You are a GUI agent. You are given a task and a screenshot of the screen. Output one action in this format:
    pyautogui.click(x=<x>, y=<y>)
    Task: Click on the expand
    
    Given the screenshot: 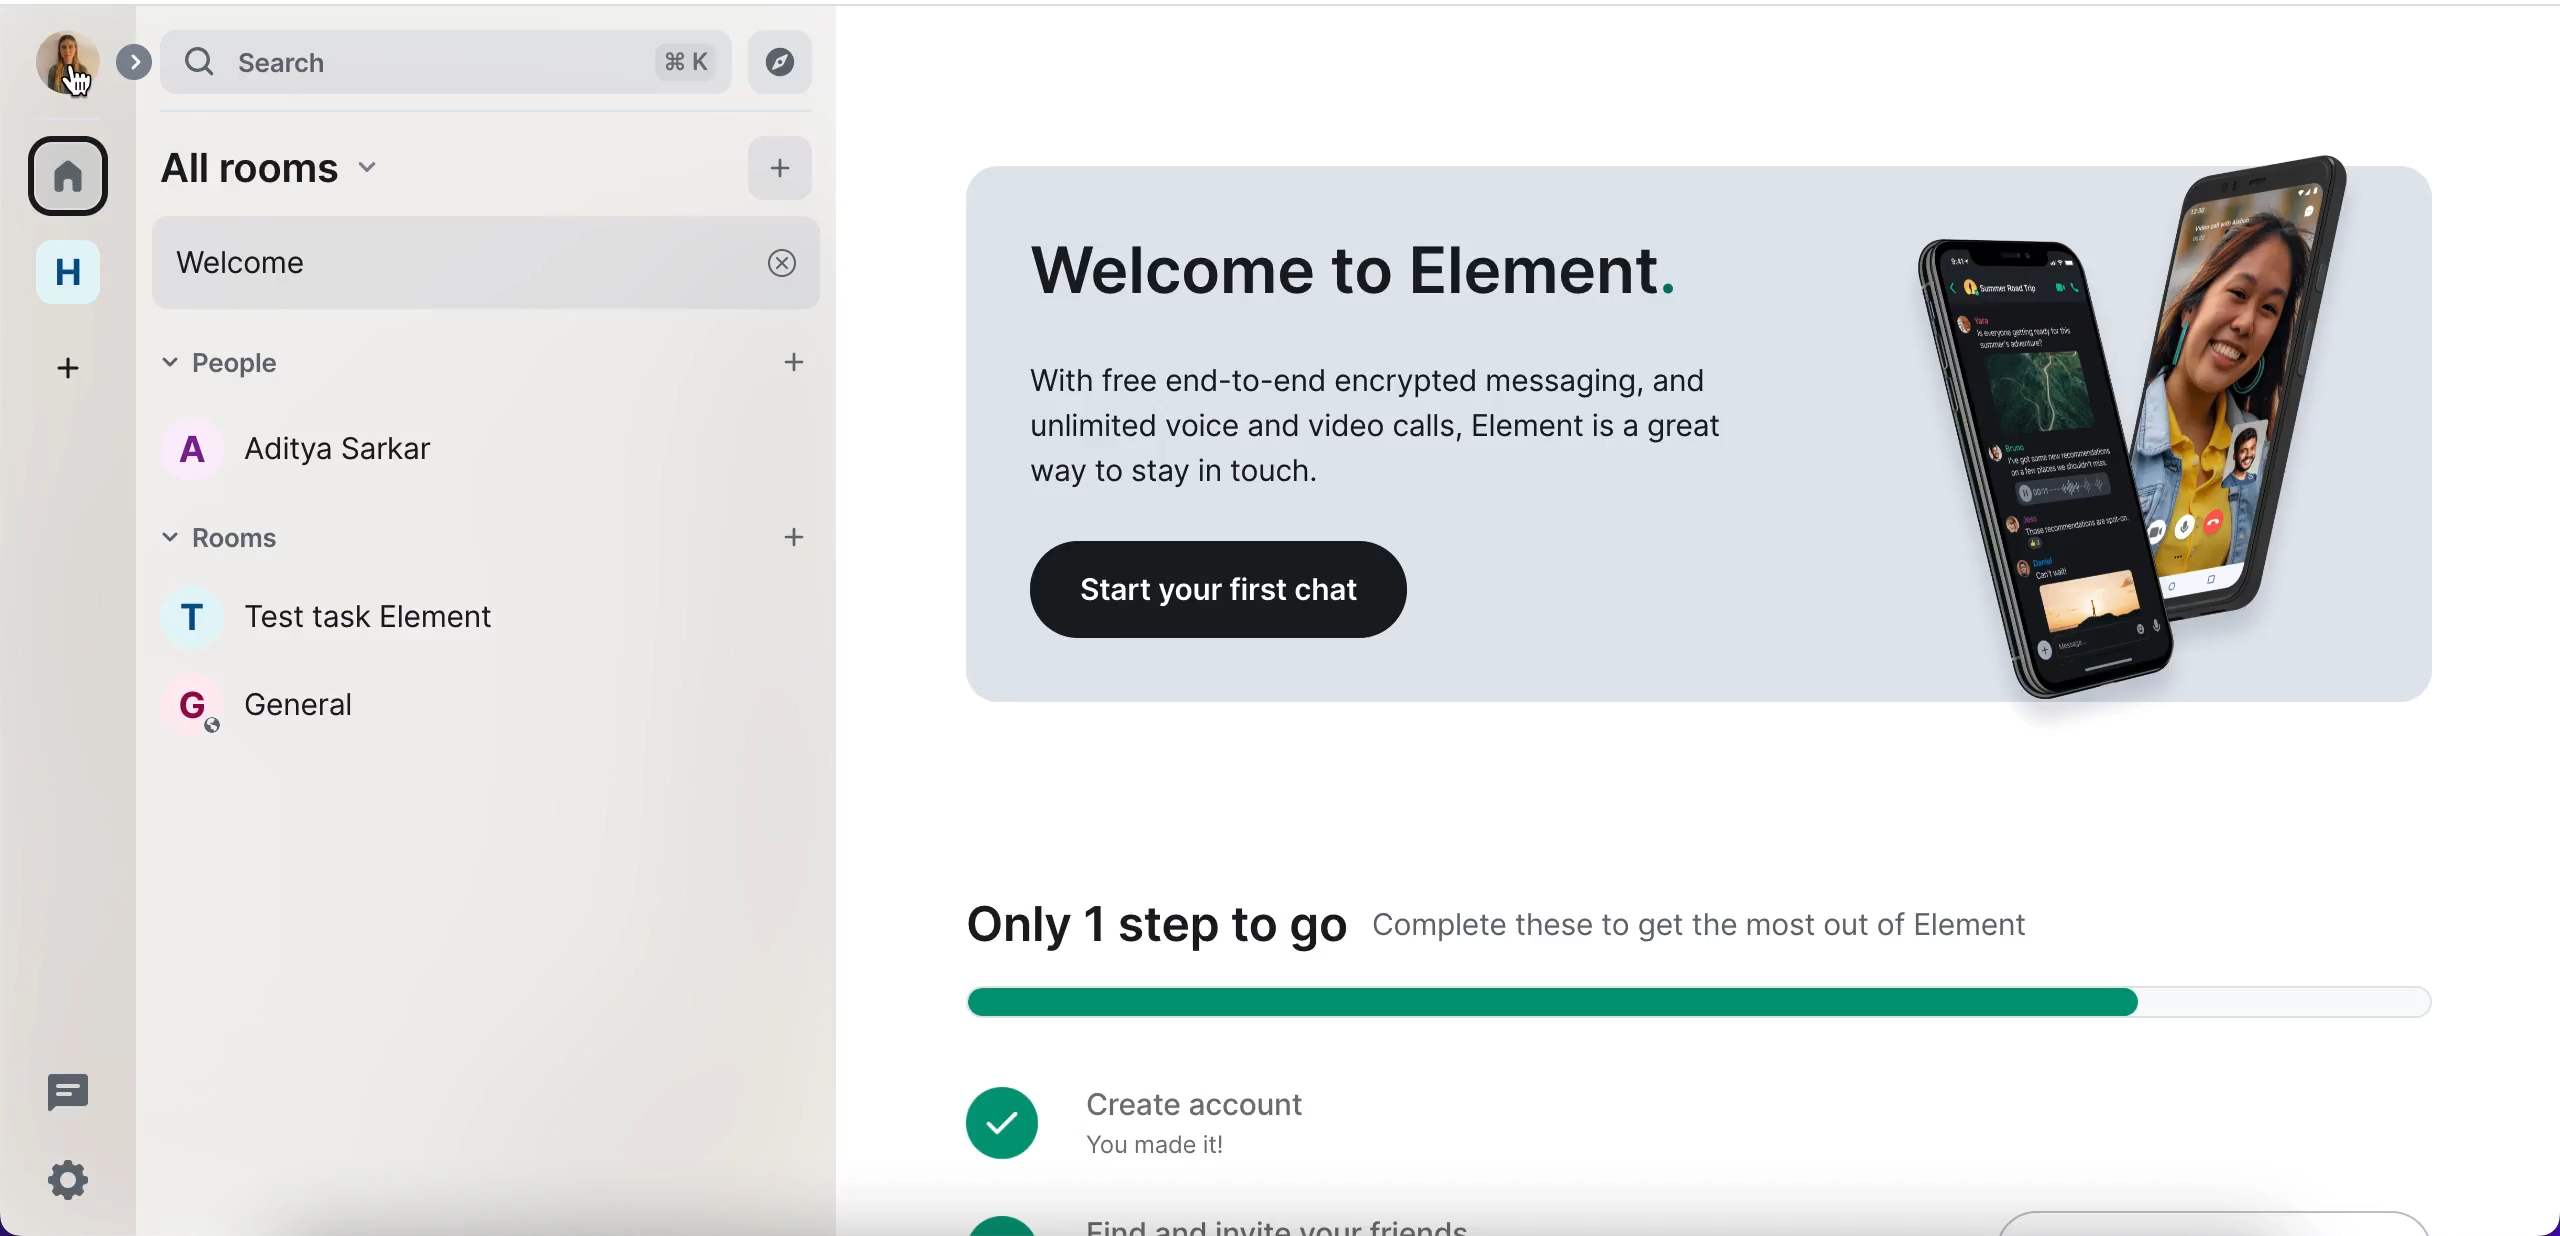 What is the action you would take?
    pyautogui.click(x=134, y=58)
    